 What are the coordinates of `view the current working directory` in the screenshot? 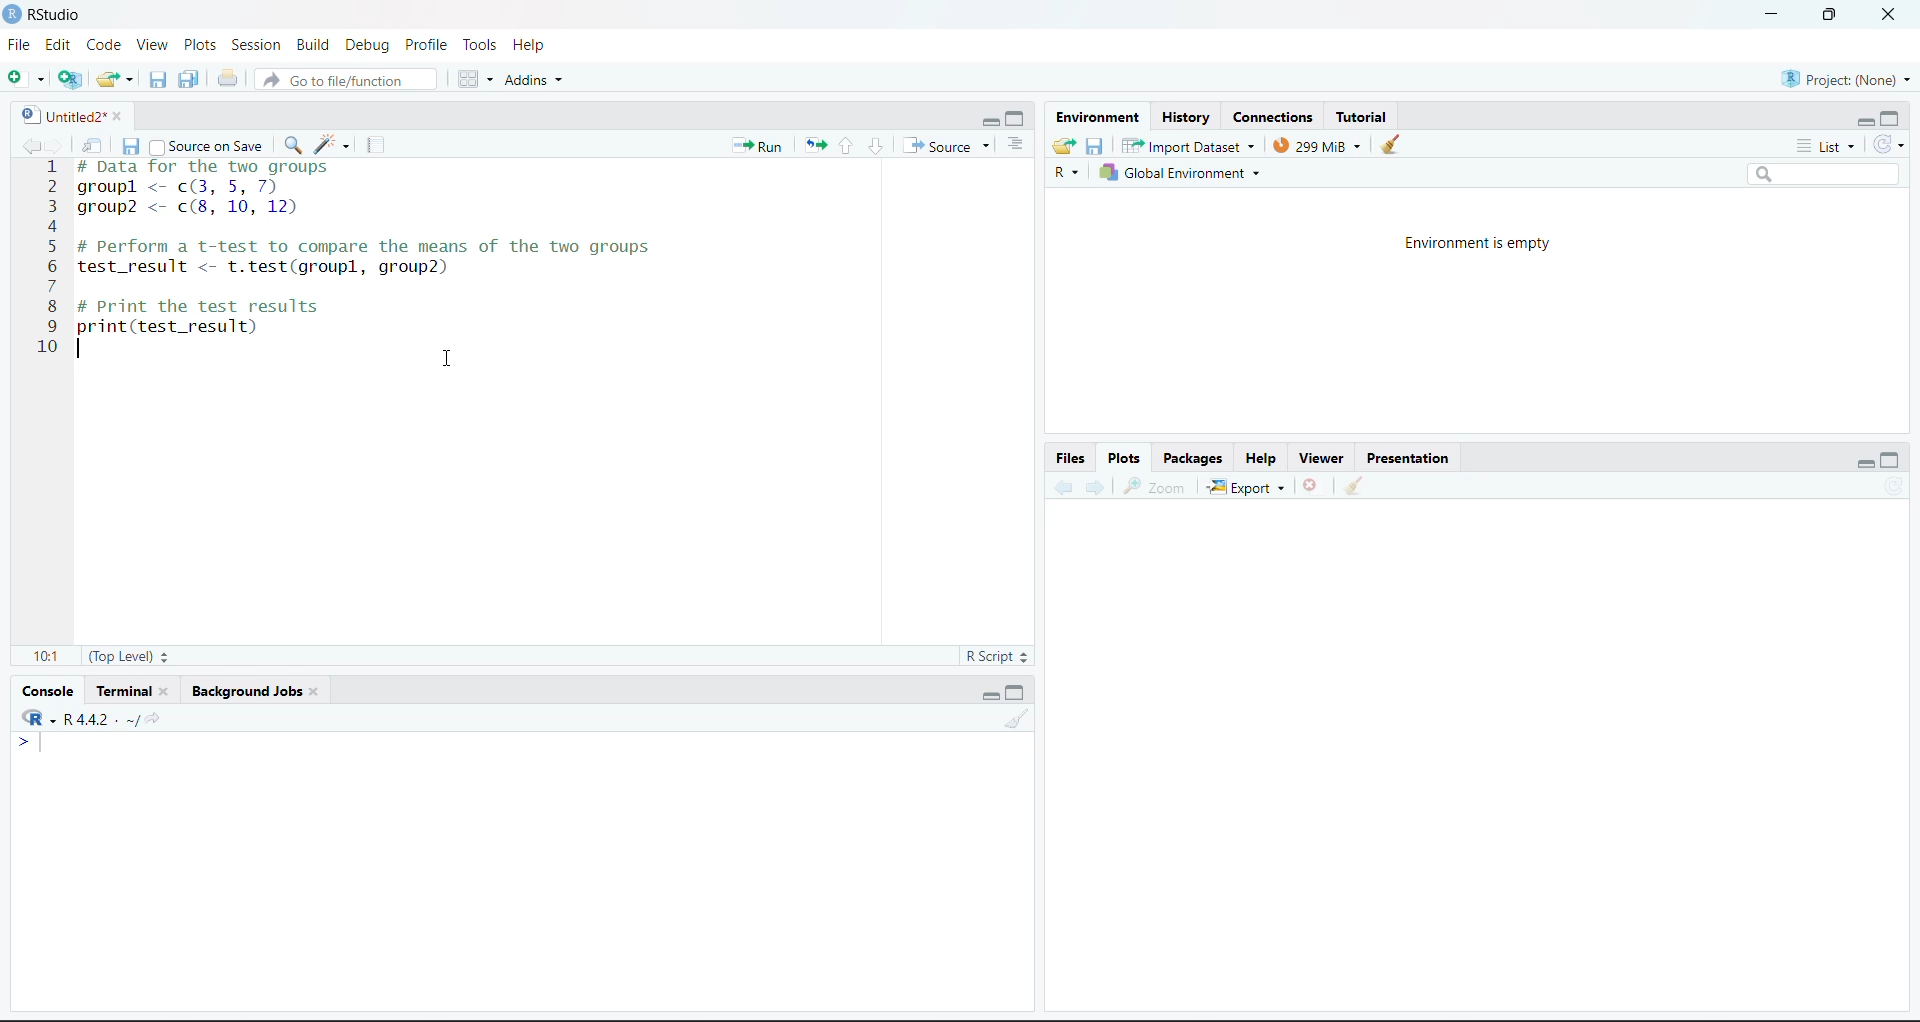 It's located at (155, 717).